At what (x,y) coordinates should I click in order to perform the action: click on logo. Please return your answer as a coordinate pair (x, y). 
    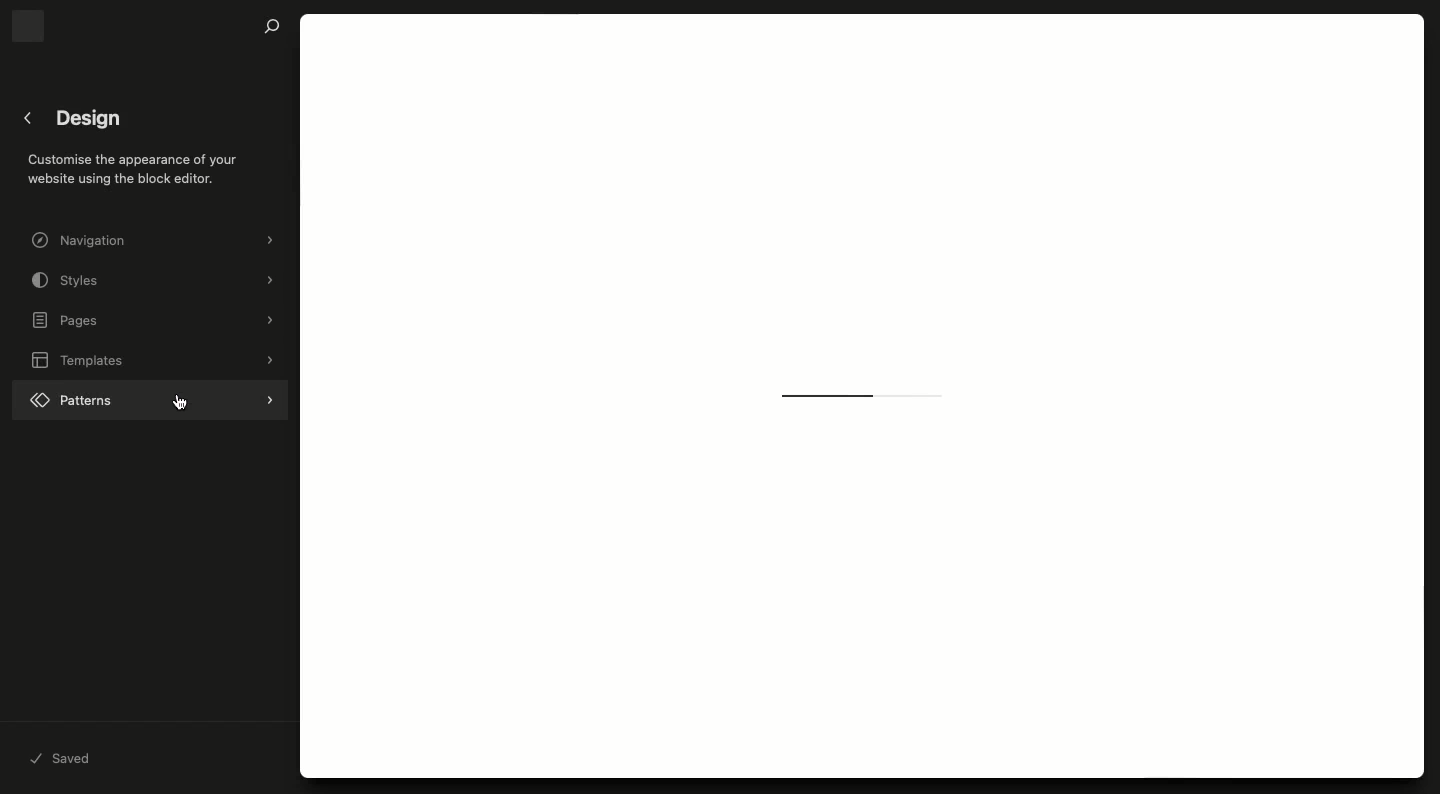
    Looking at the image, I should click on (27, 26).